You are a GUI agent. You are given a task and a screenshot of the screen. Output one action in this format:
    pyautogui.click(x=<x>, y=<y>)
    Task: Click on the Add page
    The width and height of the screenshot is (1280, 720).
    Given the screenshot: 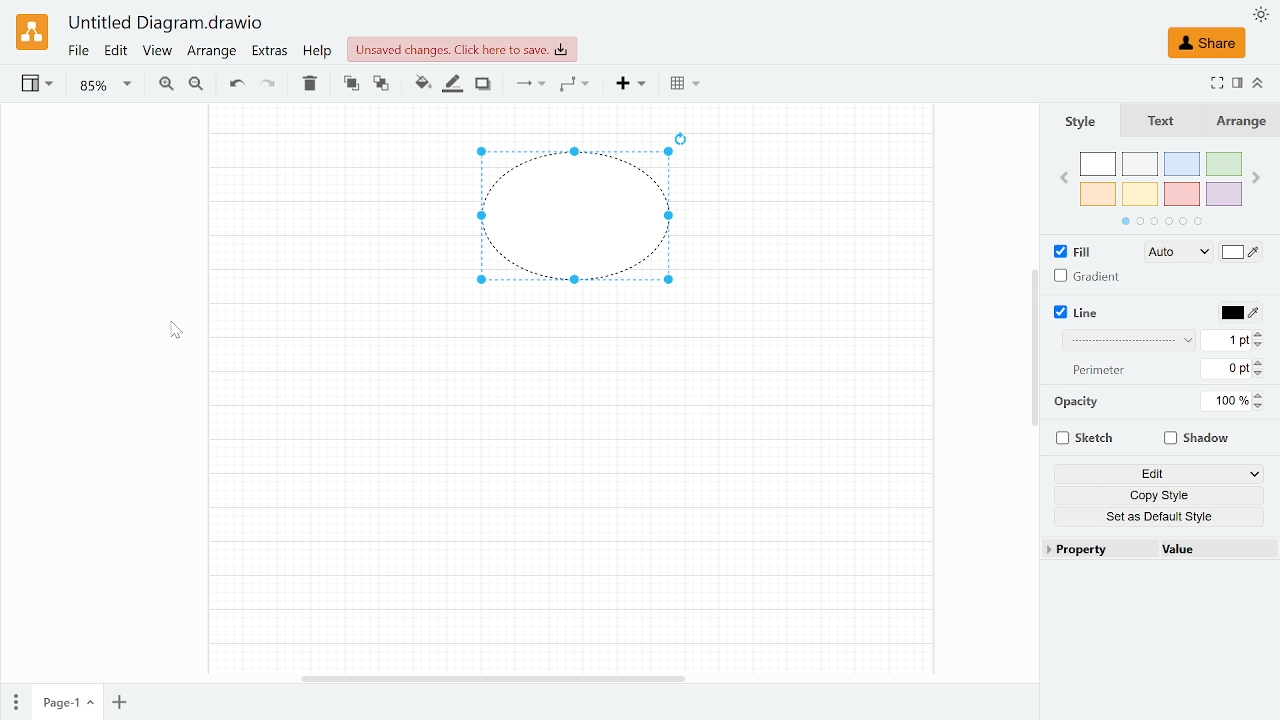 What is the action you would take?
    pyautogui.click(x=122, y=703)
    